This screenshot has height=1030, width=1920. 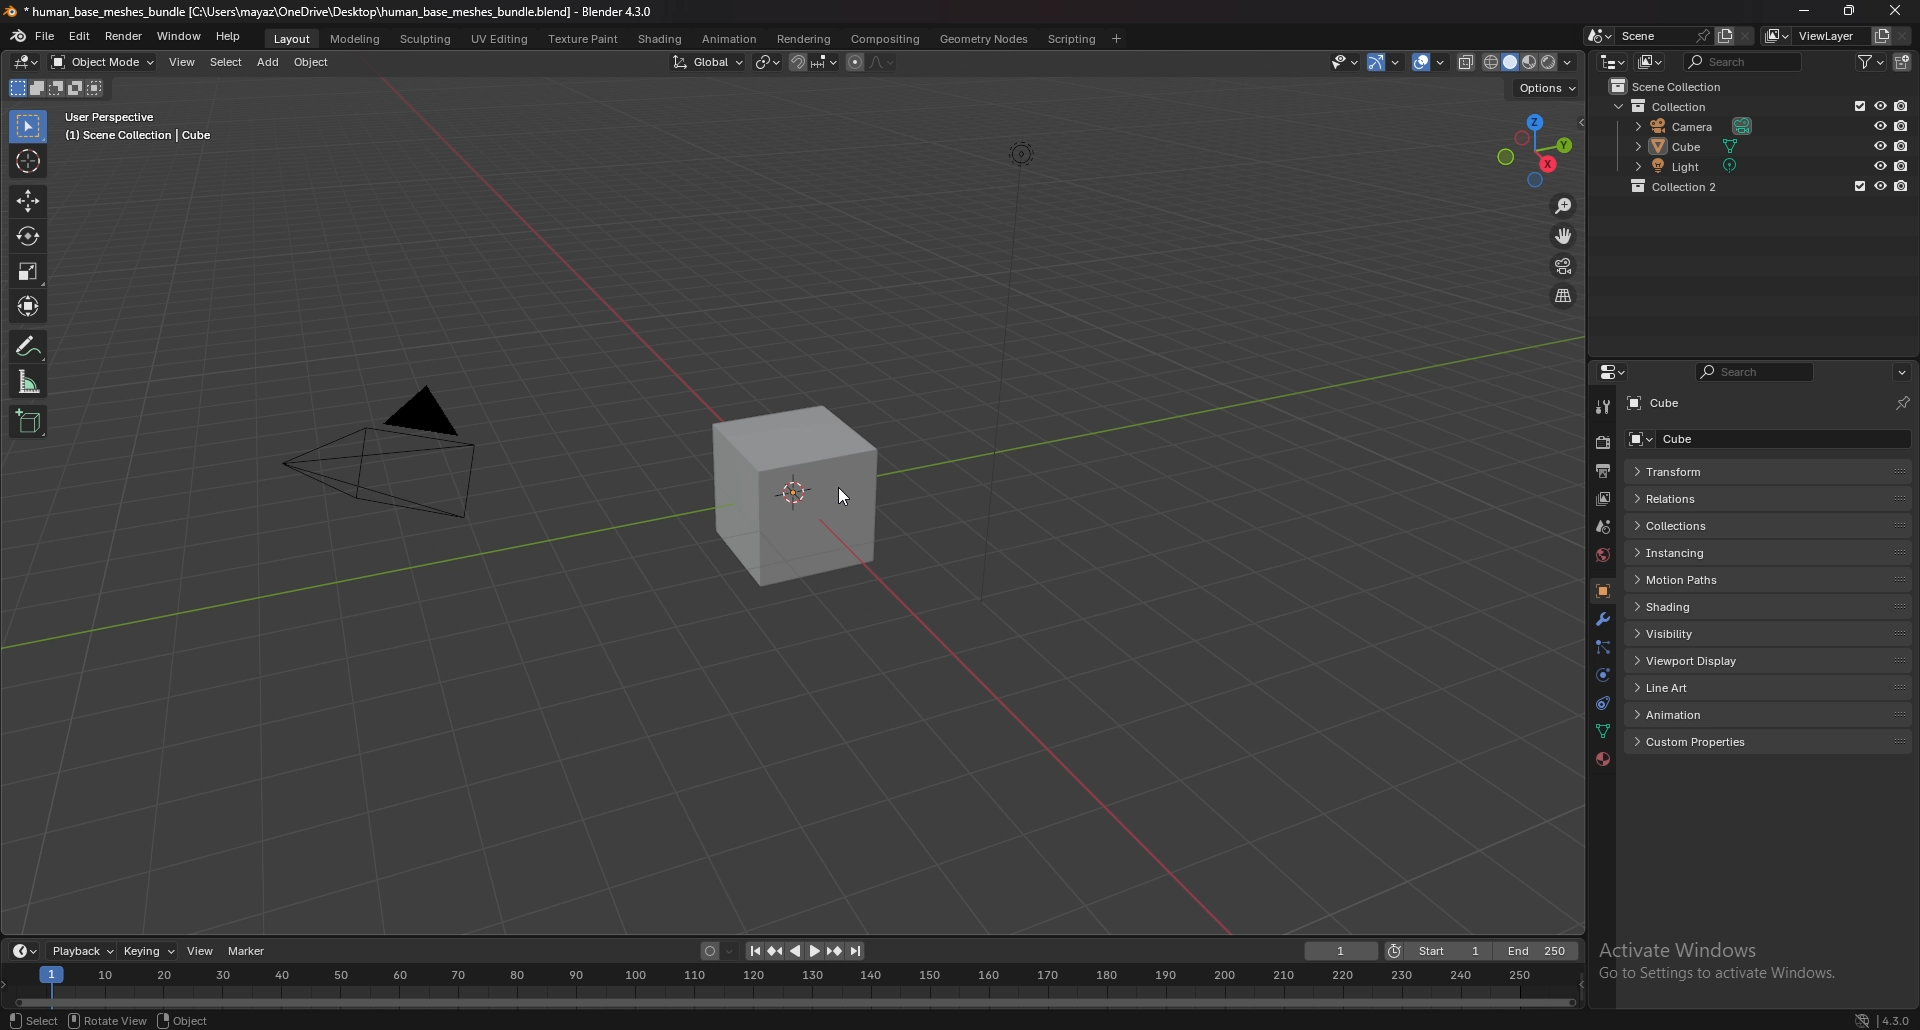 I want to click on exclude in viewport, so click(x=1857, y=105).